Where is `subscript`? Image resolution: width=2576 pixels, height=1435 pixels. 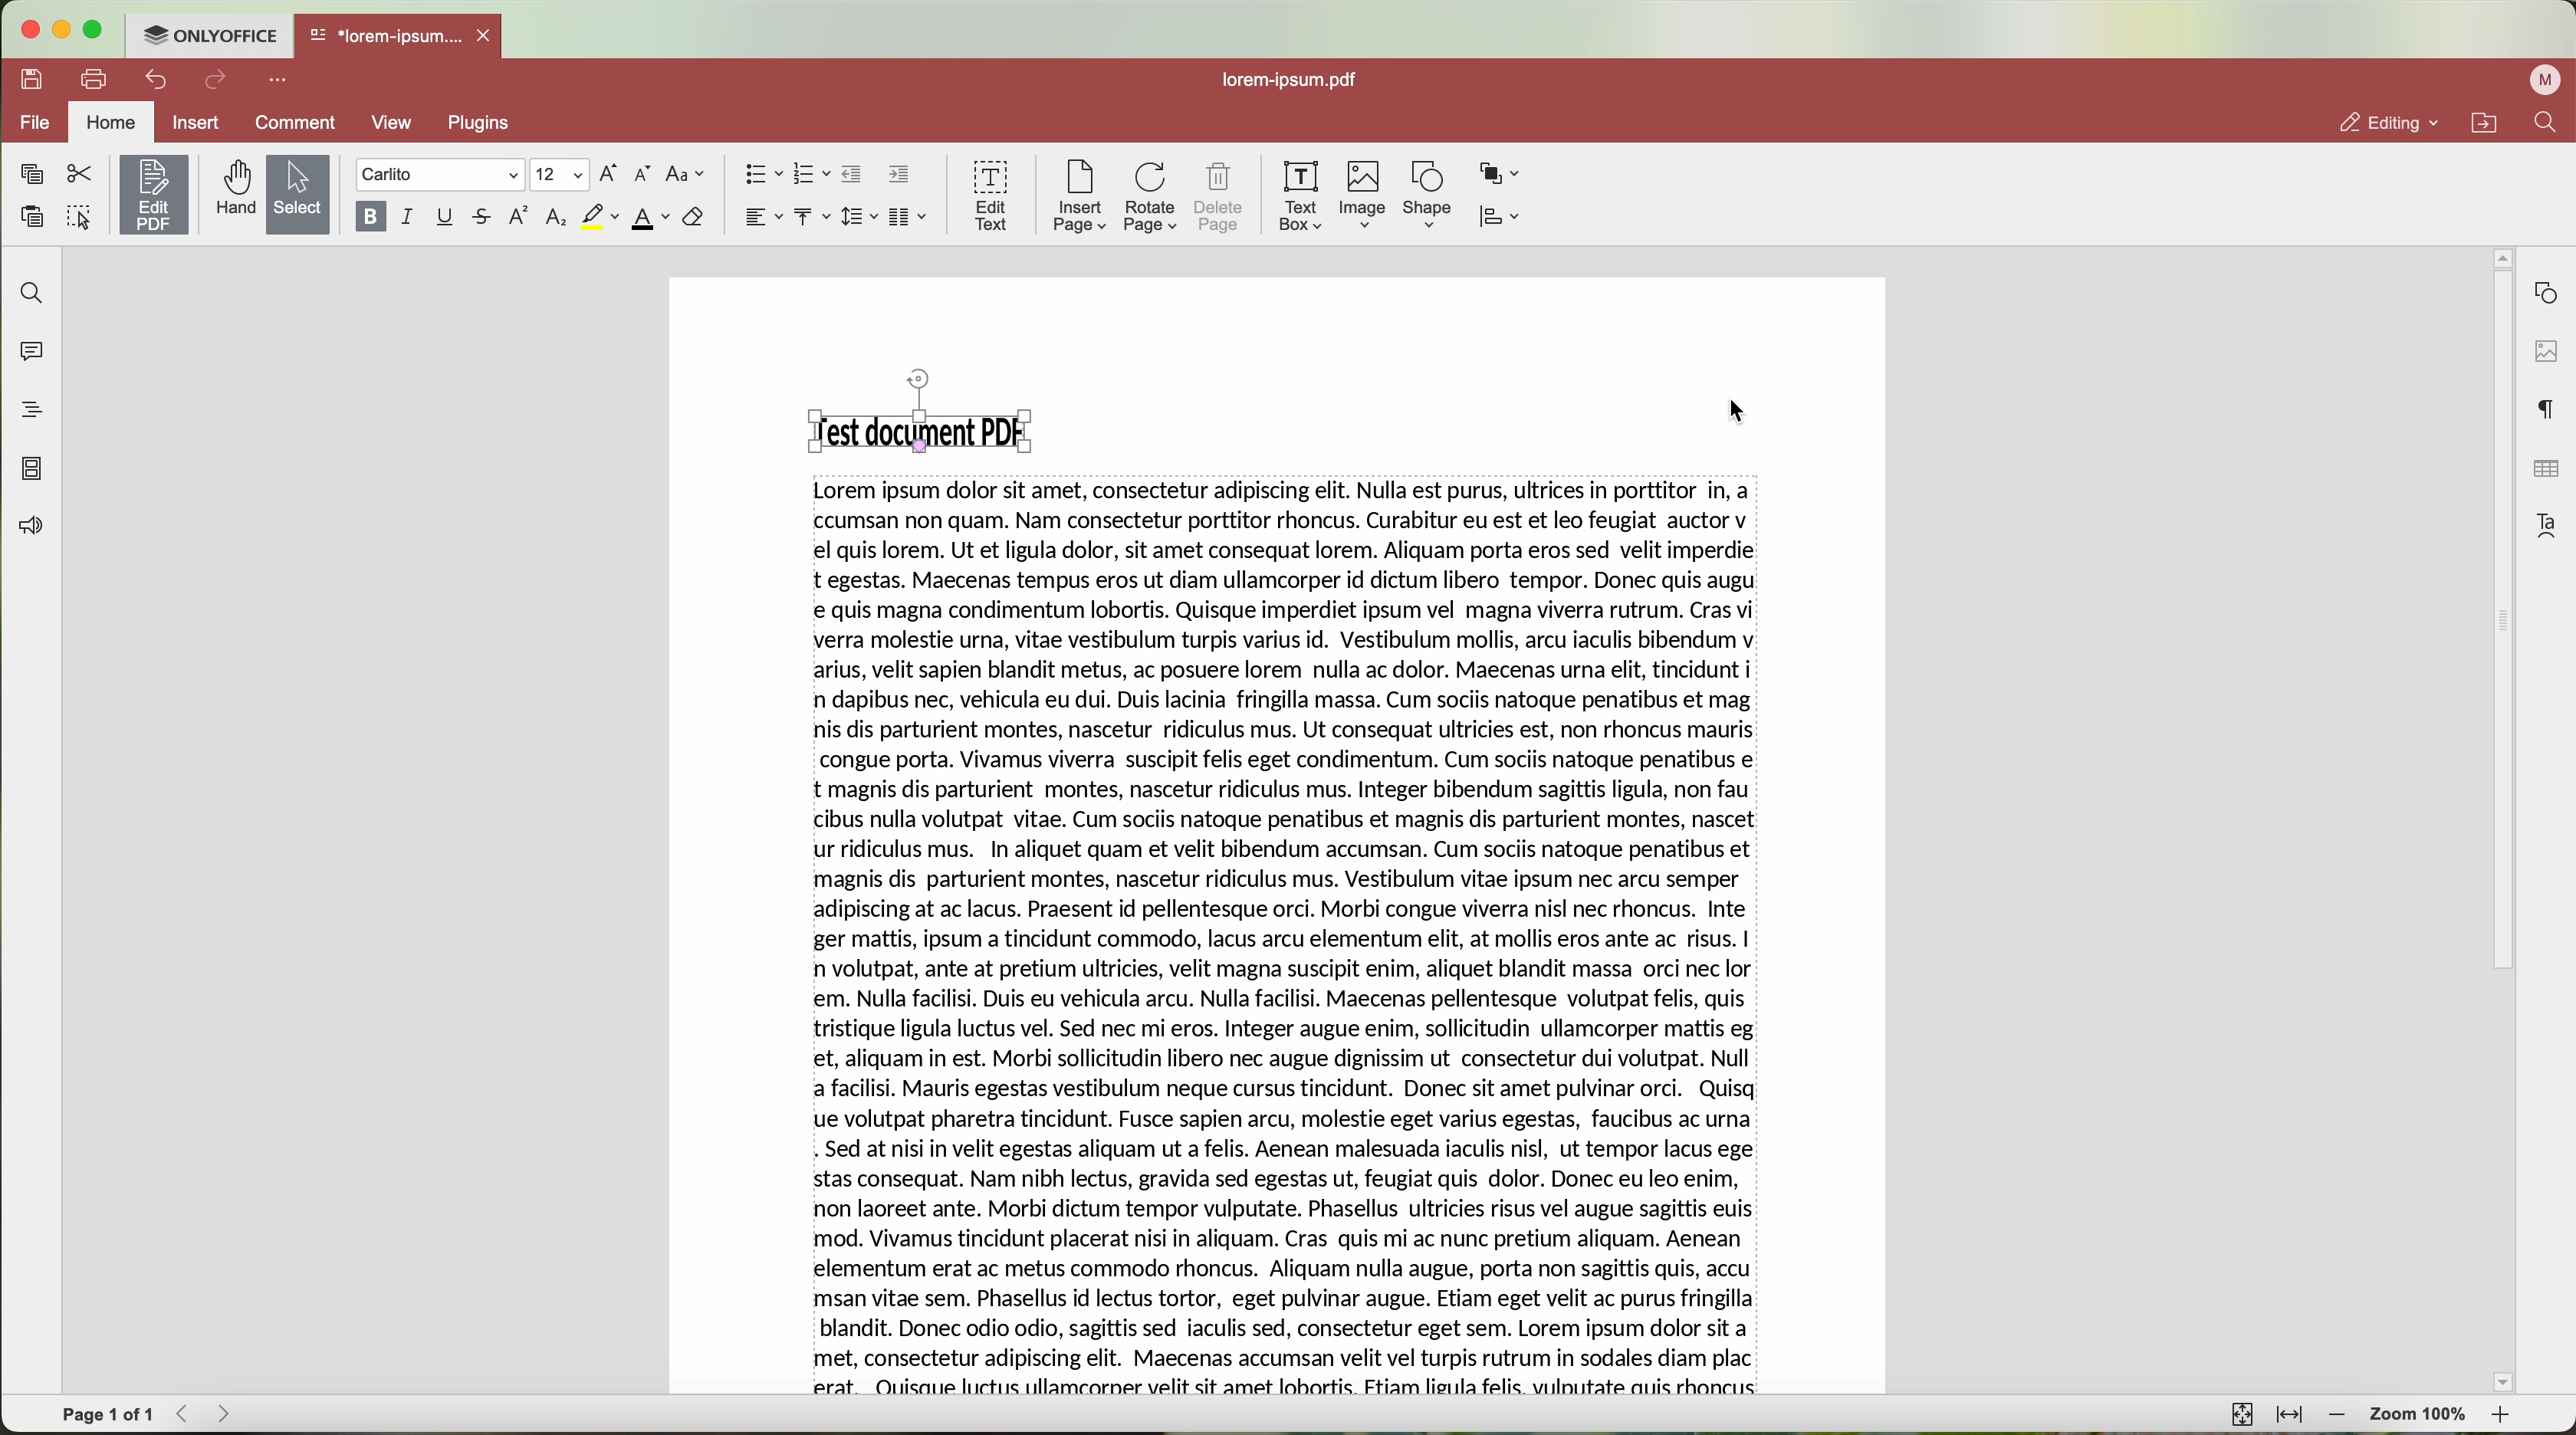
subscript is located at coordinates (556, 219).